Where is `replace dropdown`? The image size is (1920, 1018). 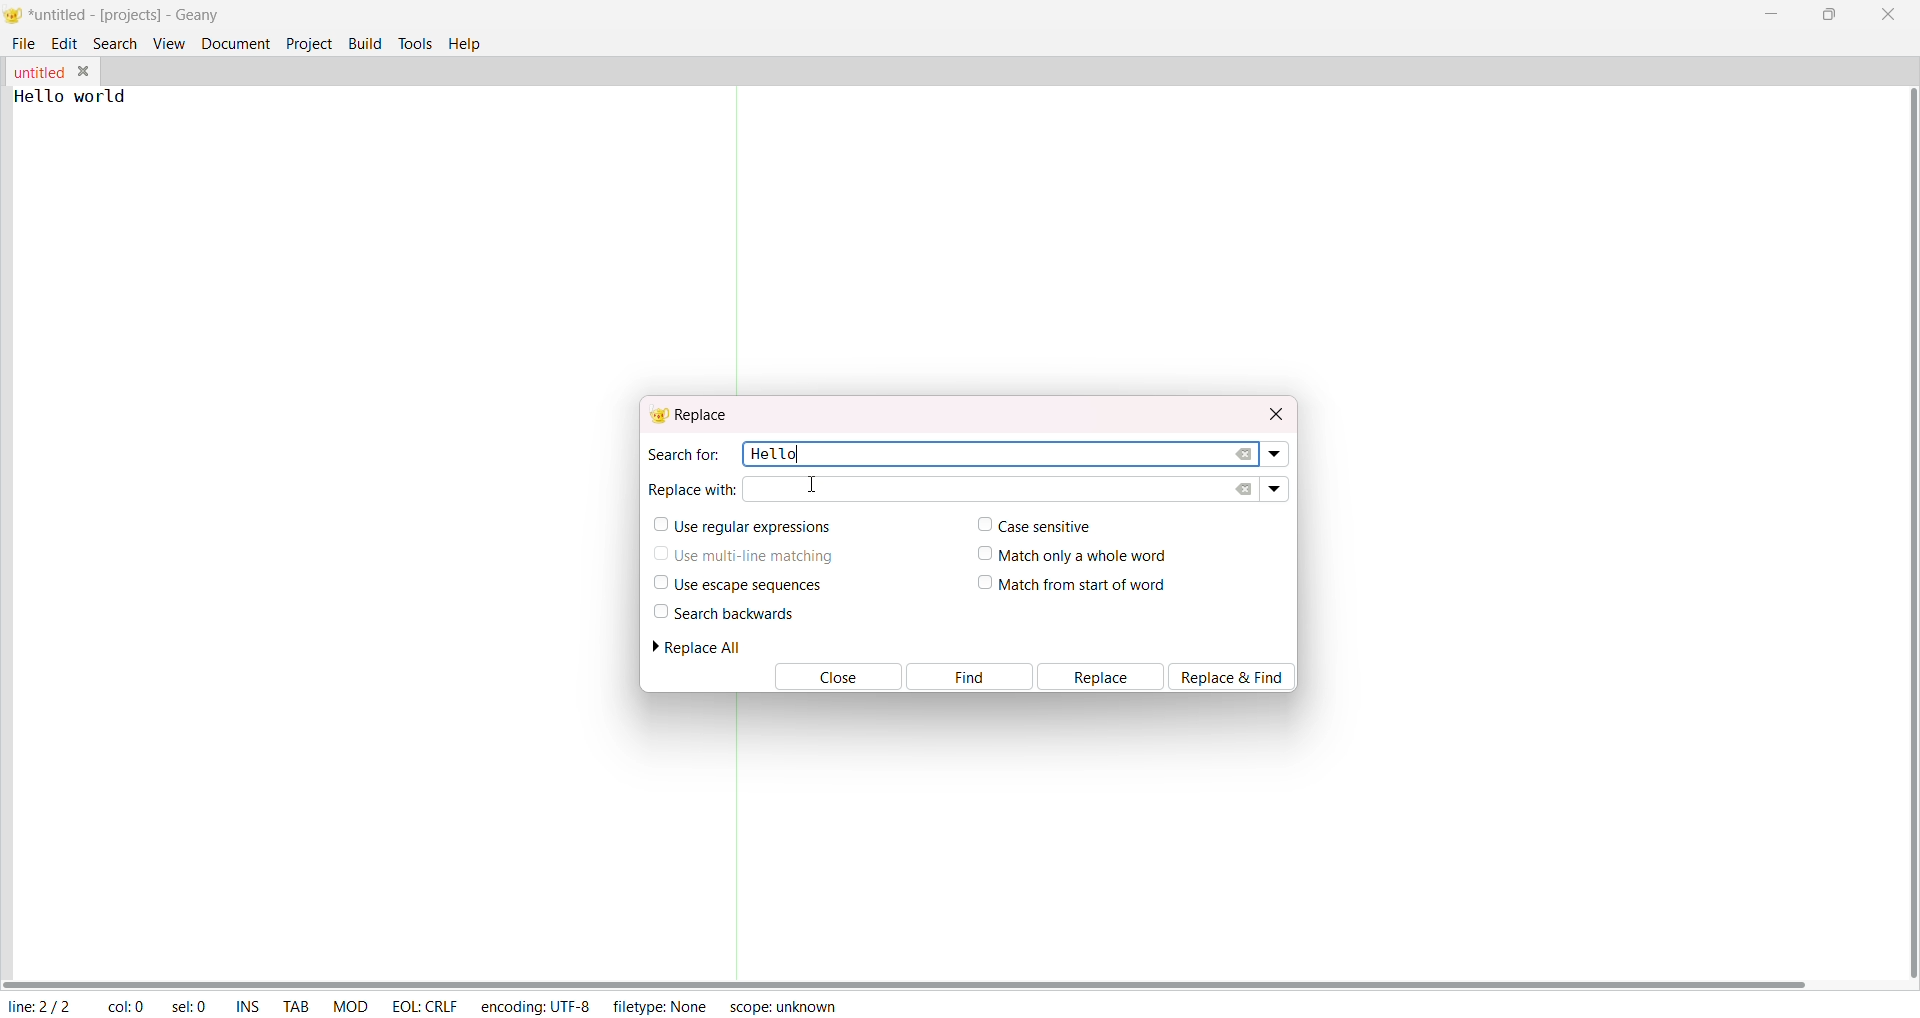 replace dropdown is located at coordinates (1274, 487).